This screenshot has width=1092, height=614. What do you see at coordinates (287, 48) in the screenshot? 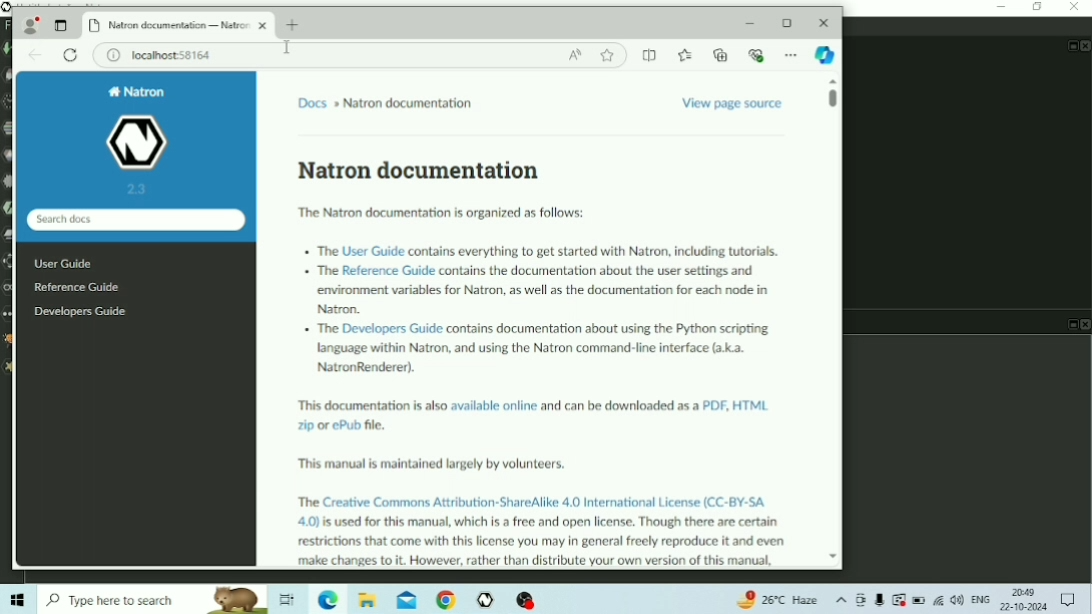
I see `Cursor` at bounding box center [287, 48].